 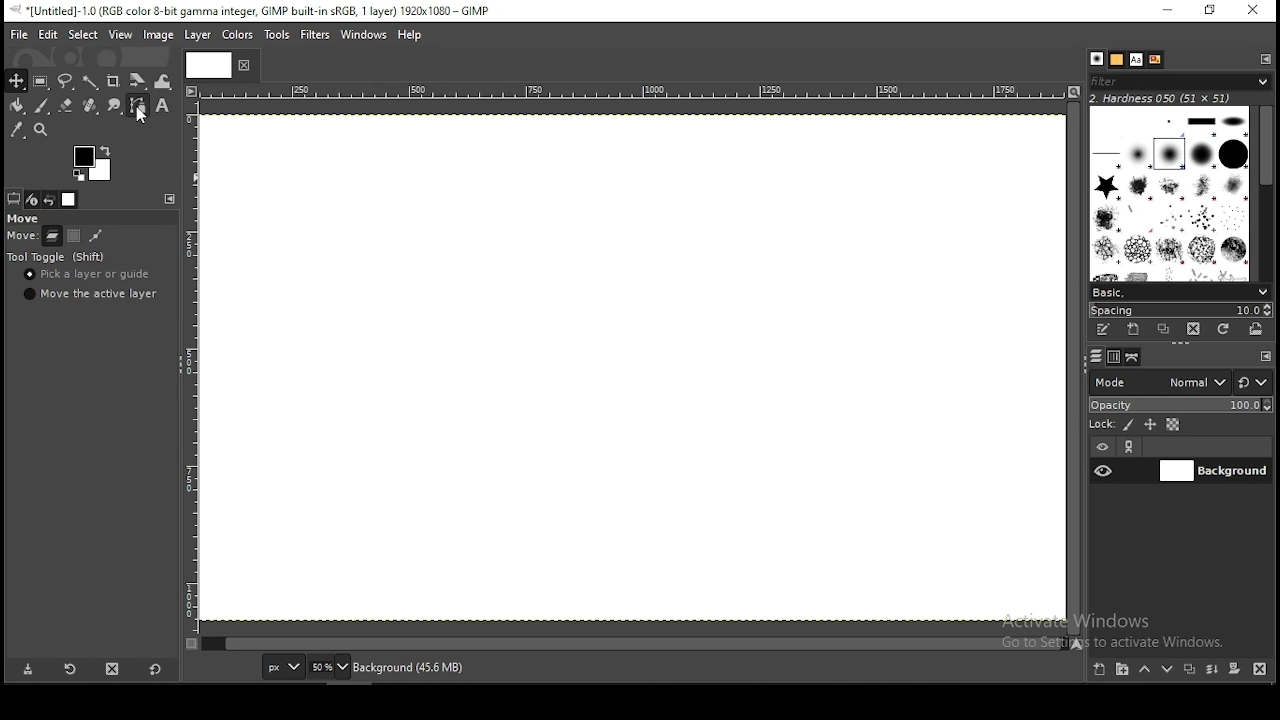 I want to click on delete this brush, so click(x=1194, y=329).